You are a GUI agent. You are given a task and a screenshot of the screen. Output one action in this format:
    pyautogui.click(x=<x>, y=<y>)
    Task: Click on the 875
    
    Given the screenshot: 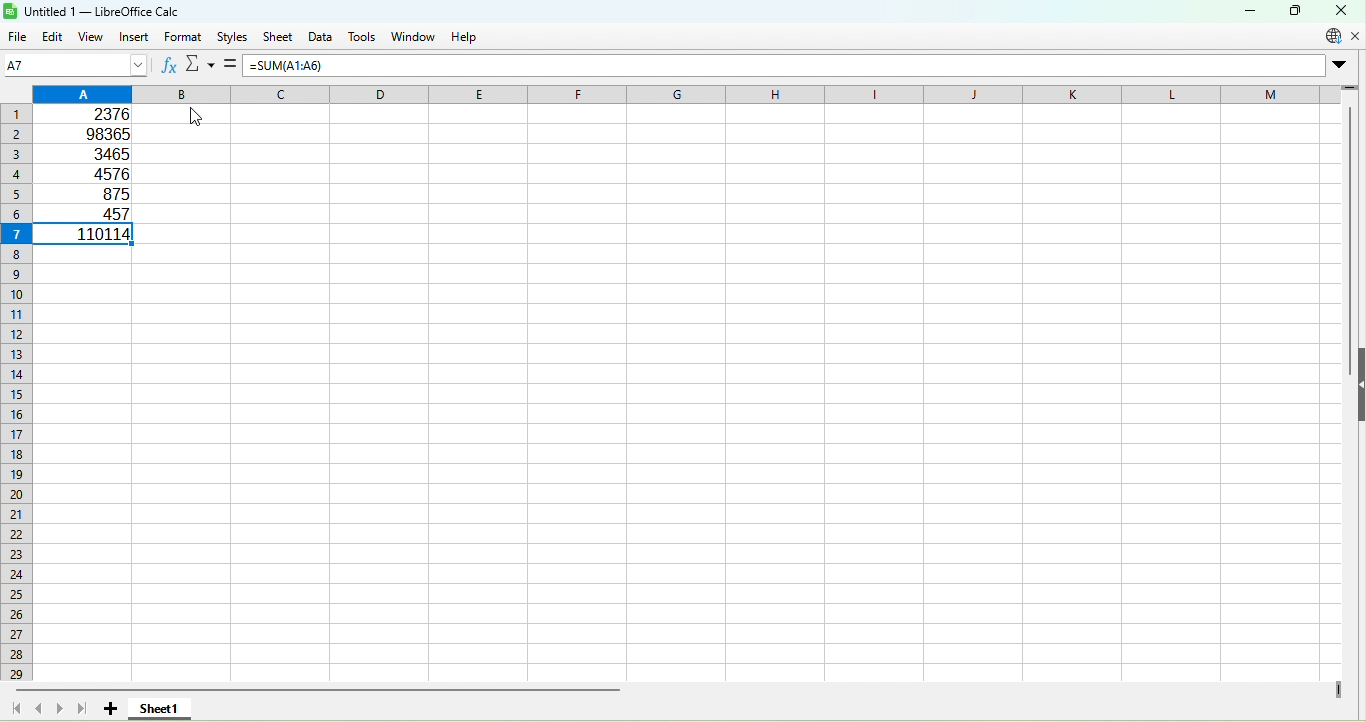 What is the action you would take?
    pyautogui.click(x=102, y=192)
    